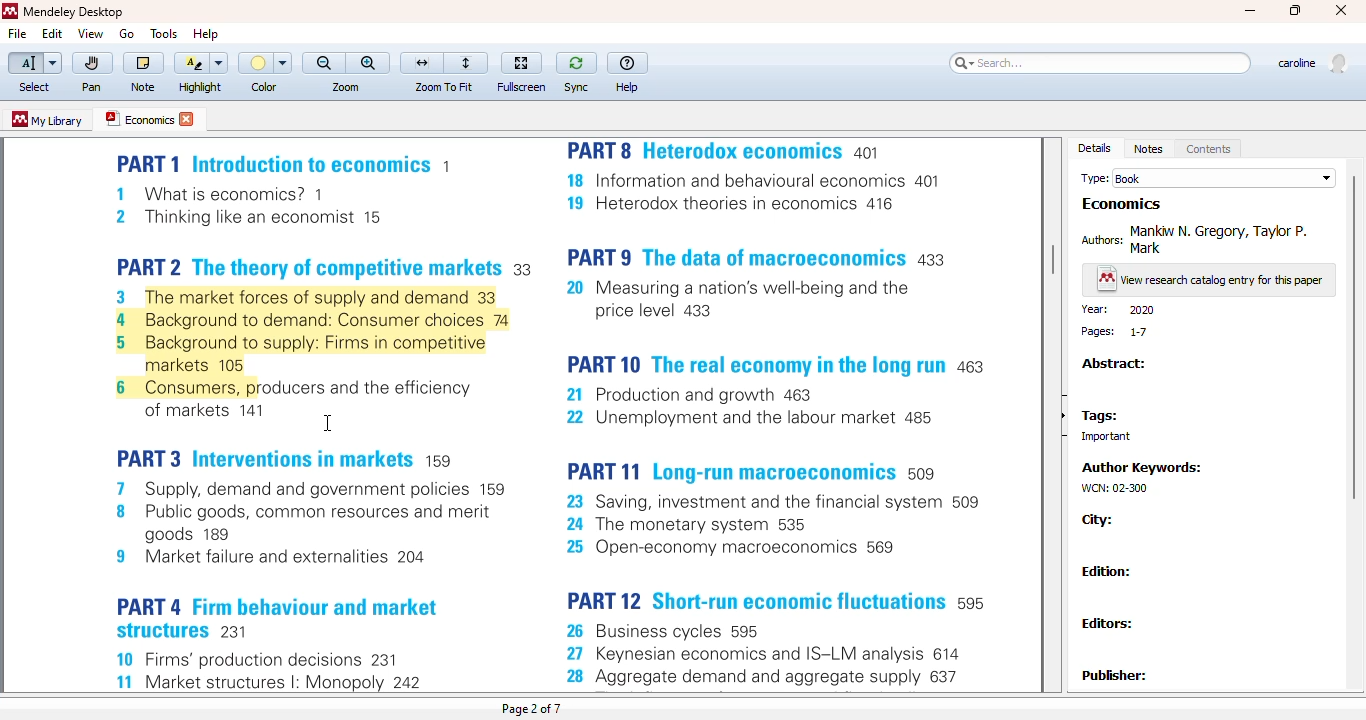  Describe the element at coordinates (627, 63) in the screenshot. I see `help` at that location.